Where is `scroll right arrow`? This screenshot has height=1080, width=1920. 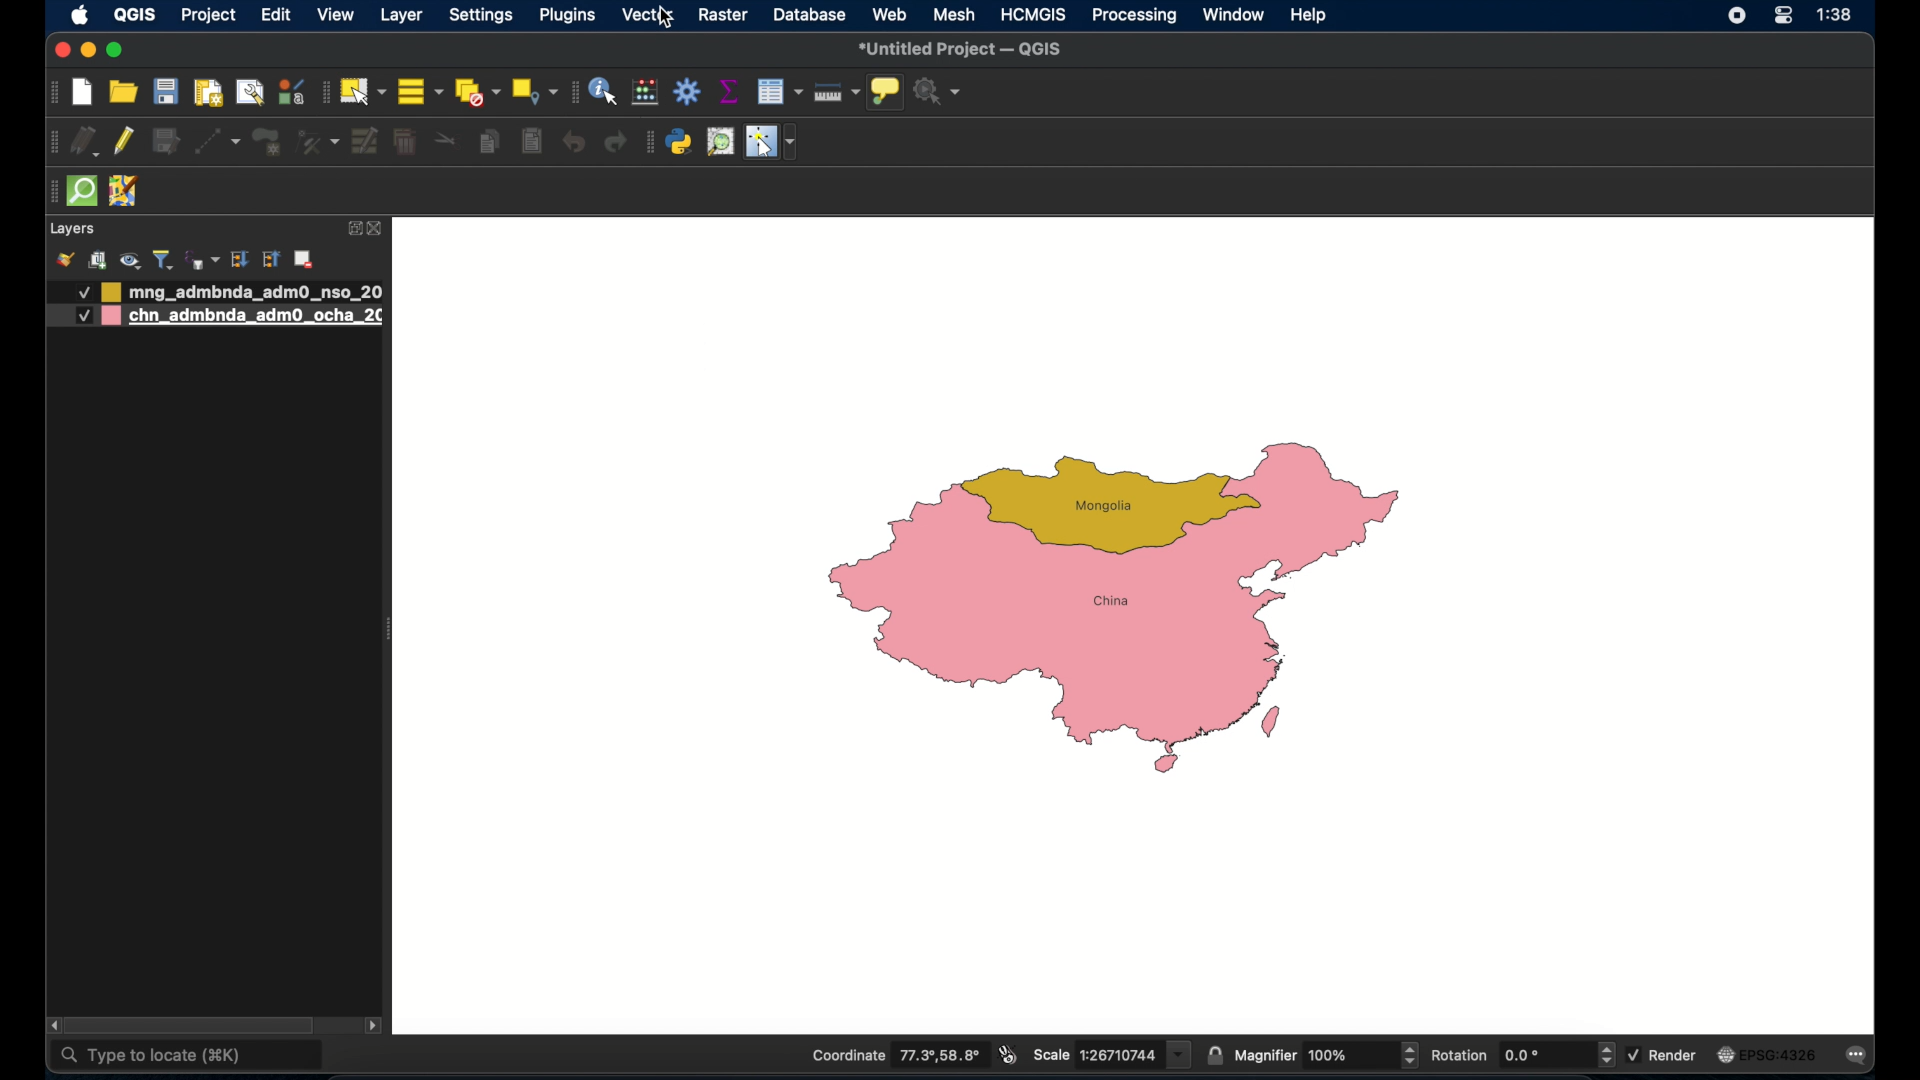
scroll right arrow is located at coordinates (378, 1024).